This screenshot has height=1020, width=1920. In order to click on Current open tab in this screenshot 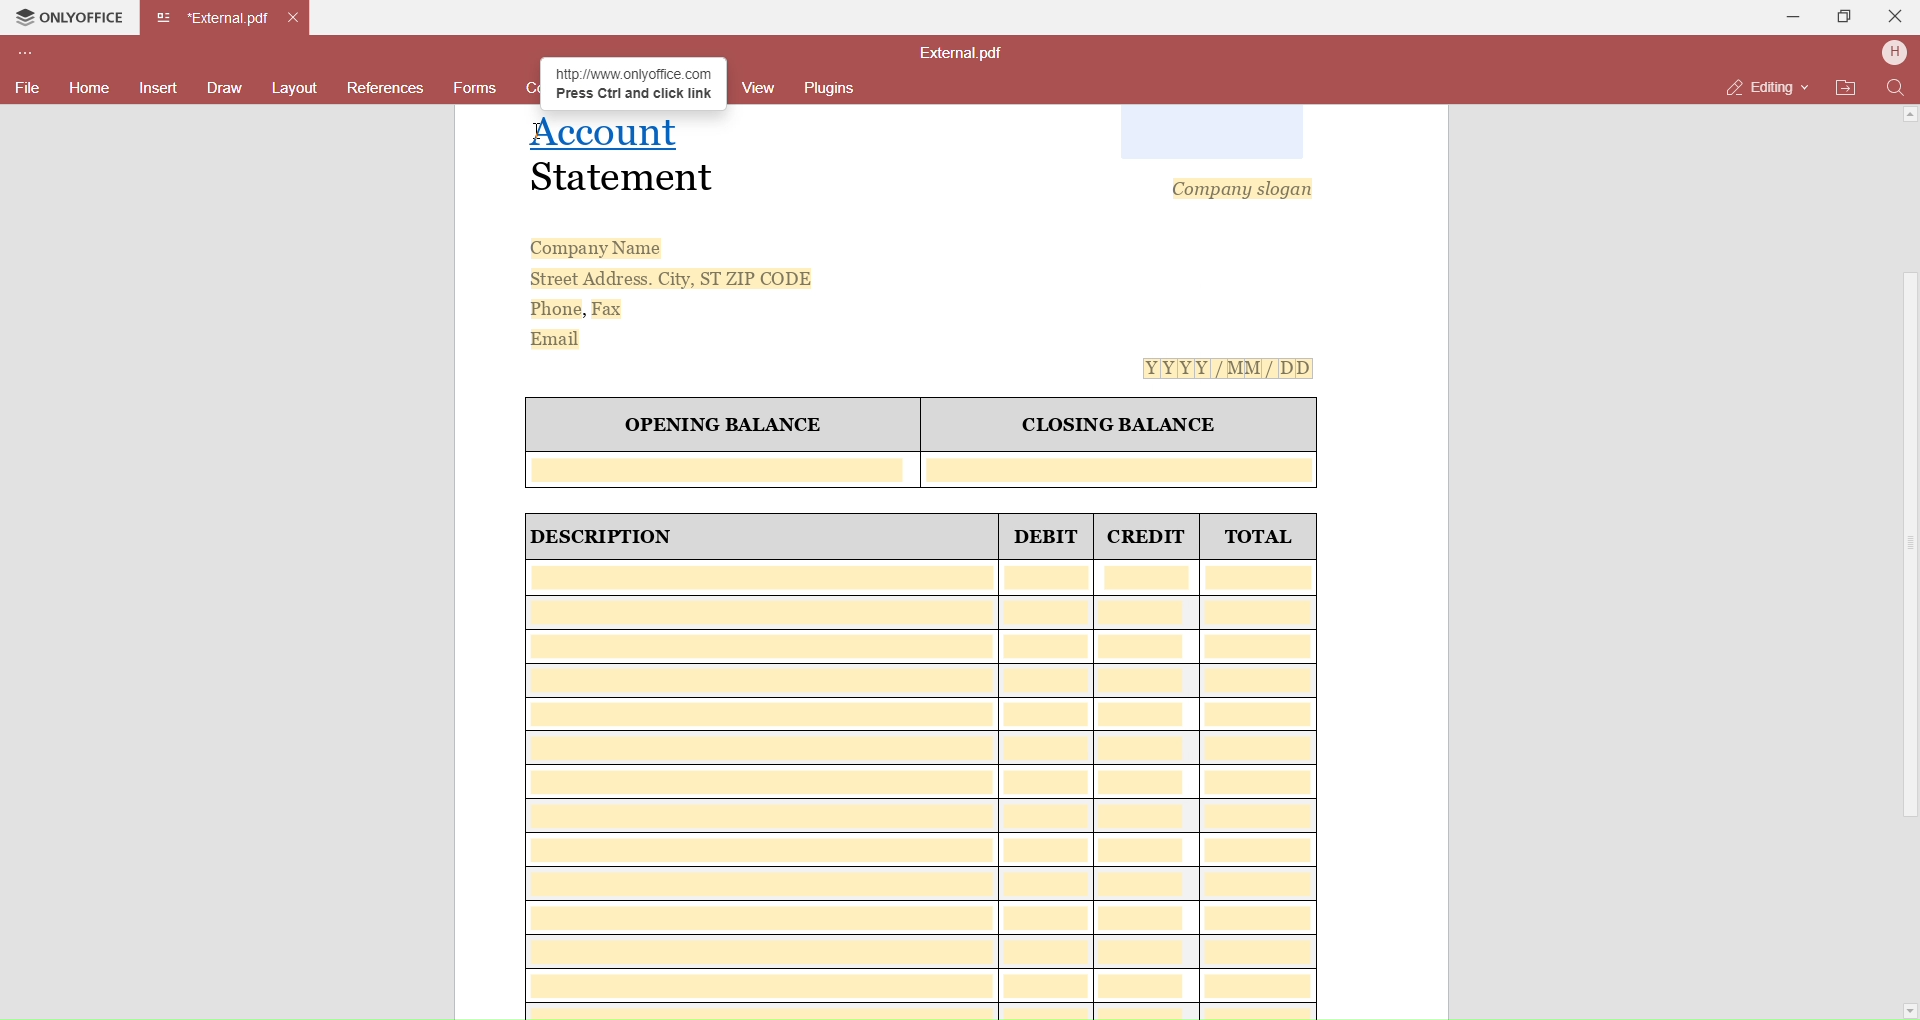, I will do `click(214, 18)`.